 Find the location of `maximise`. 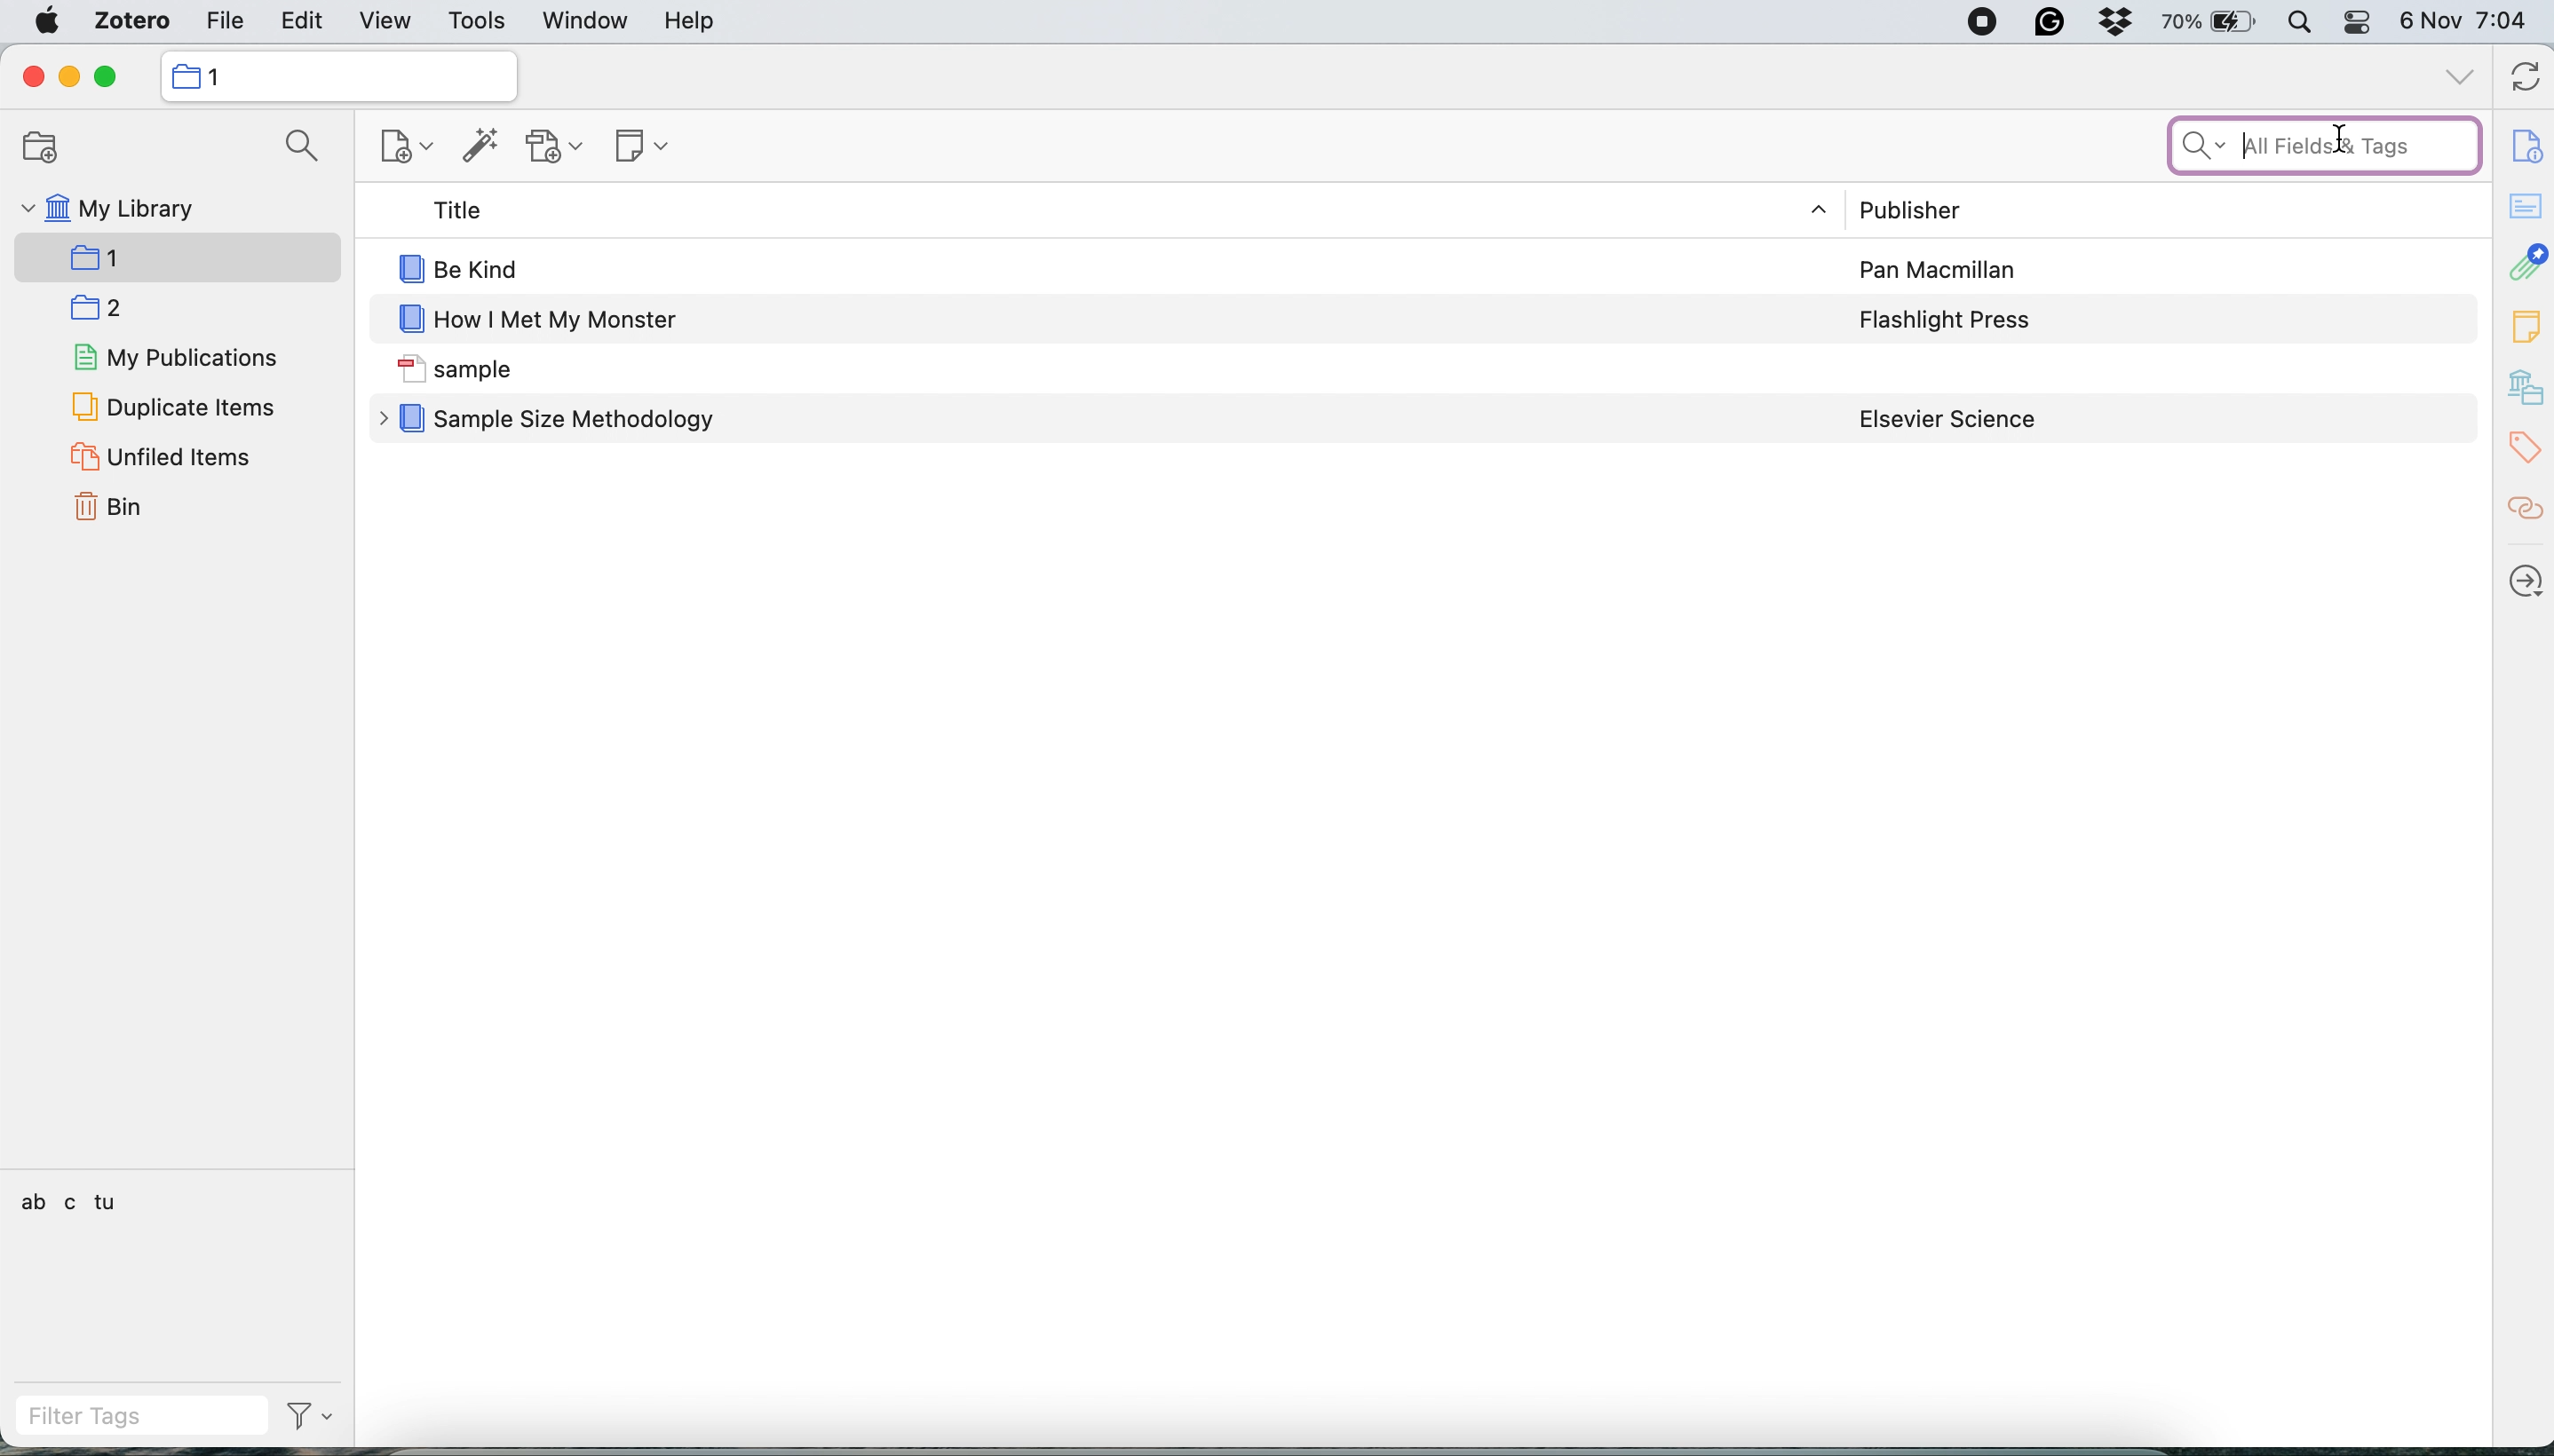

maximise is located at coordinates (111, 78).